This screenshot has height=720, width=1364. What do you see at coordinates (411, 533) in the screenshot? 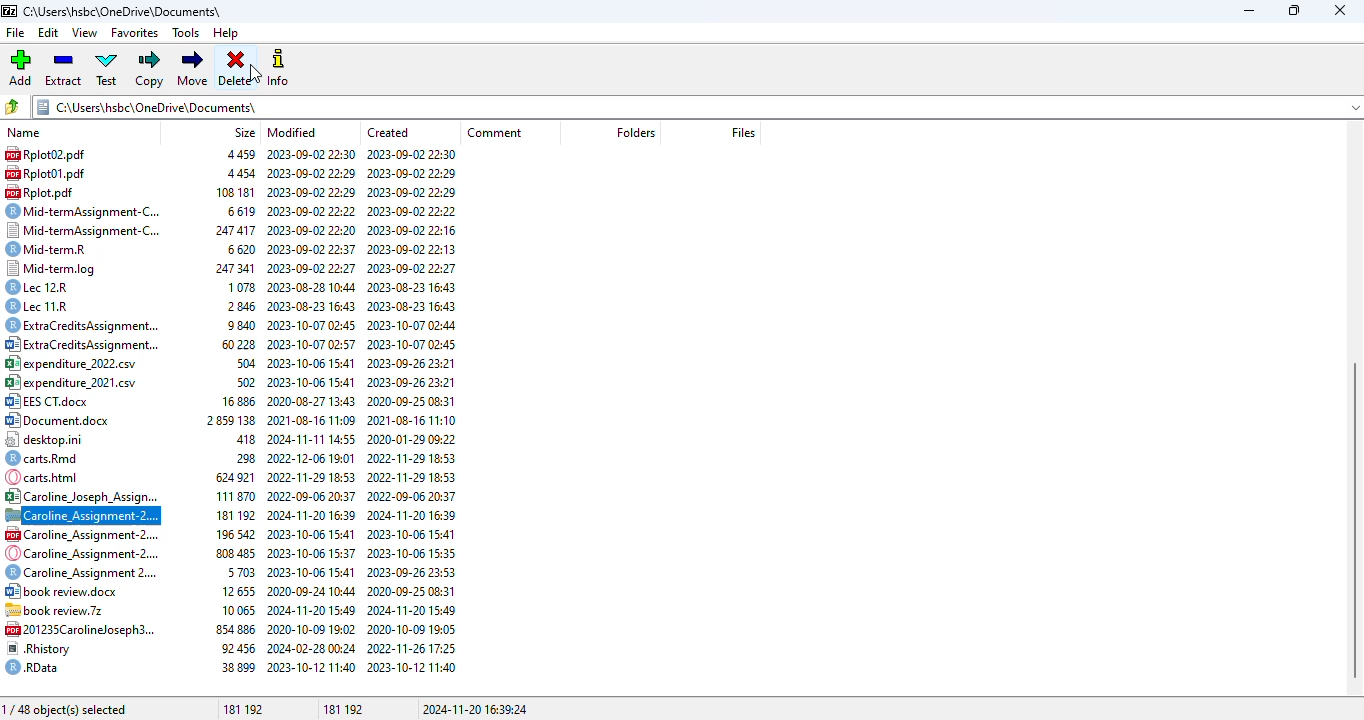
I see `2023-10-06 15:41` at bounding box center [411, 533].